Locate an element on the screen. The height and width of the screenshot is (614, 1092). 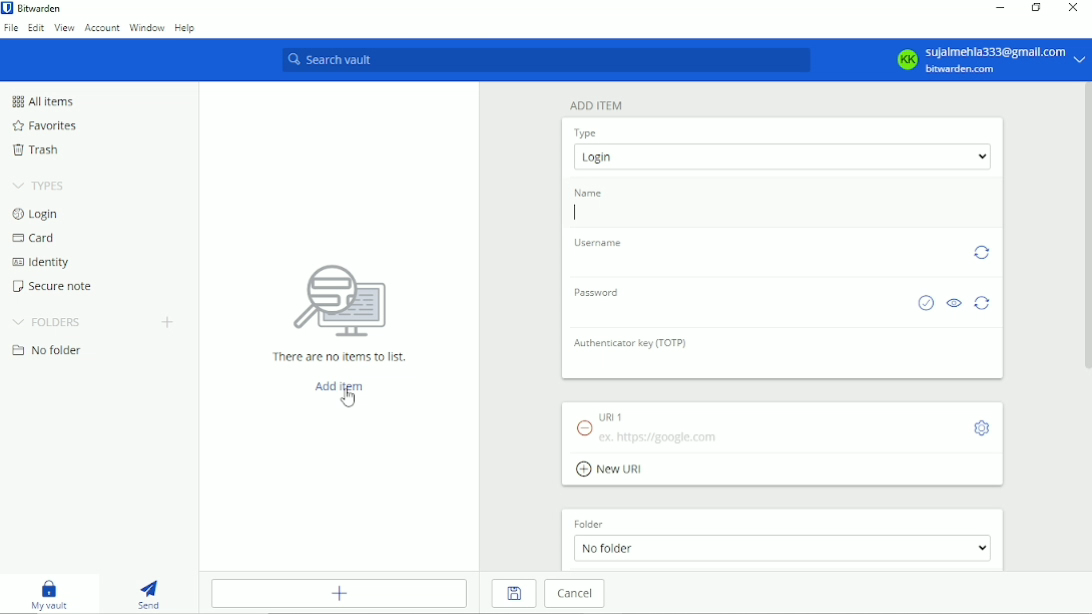
Bitwarden is located at coordinates (41, 8).